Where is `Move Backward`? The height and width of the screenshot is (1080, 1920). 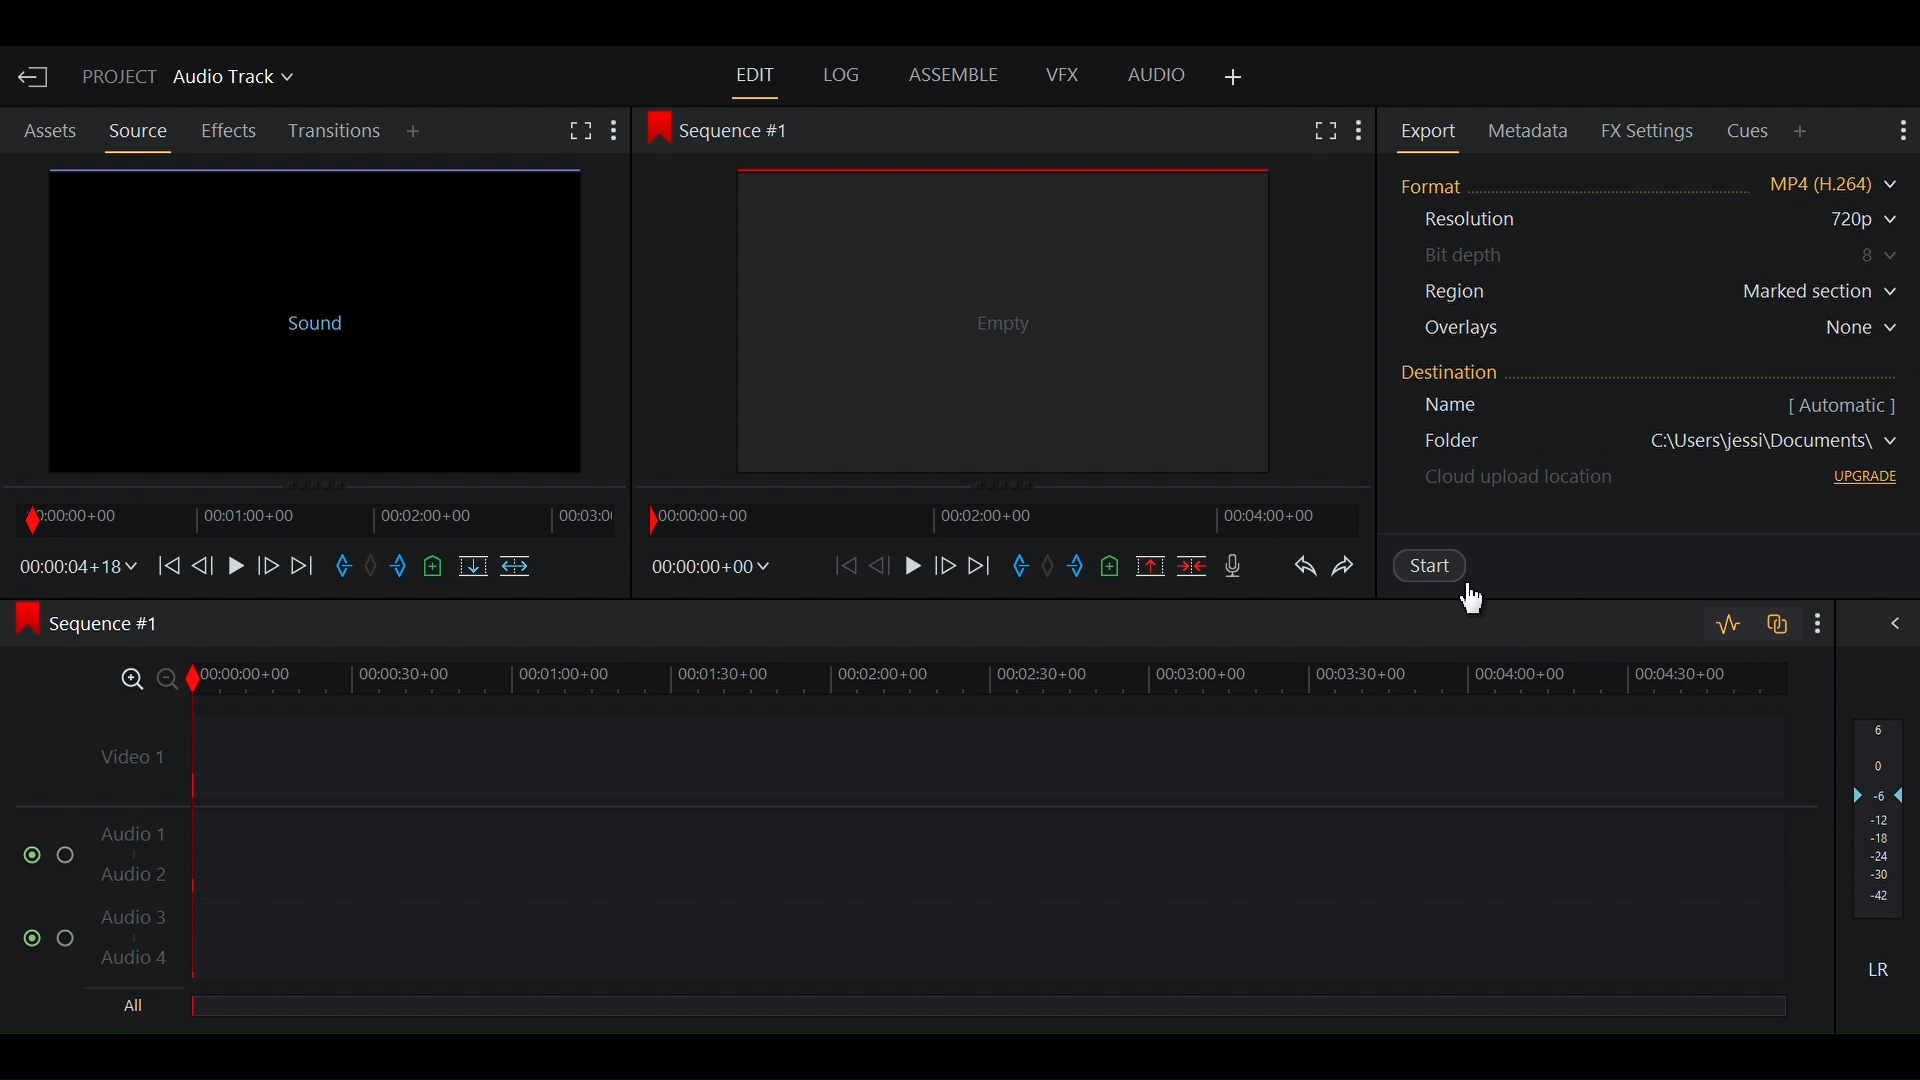 Move Backward is located at coordinates (167, 564).